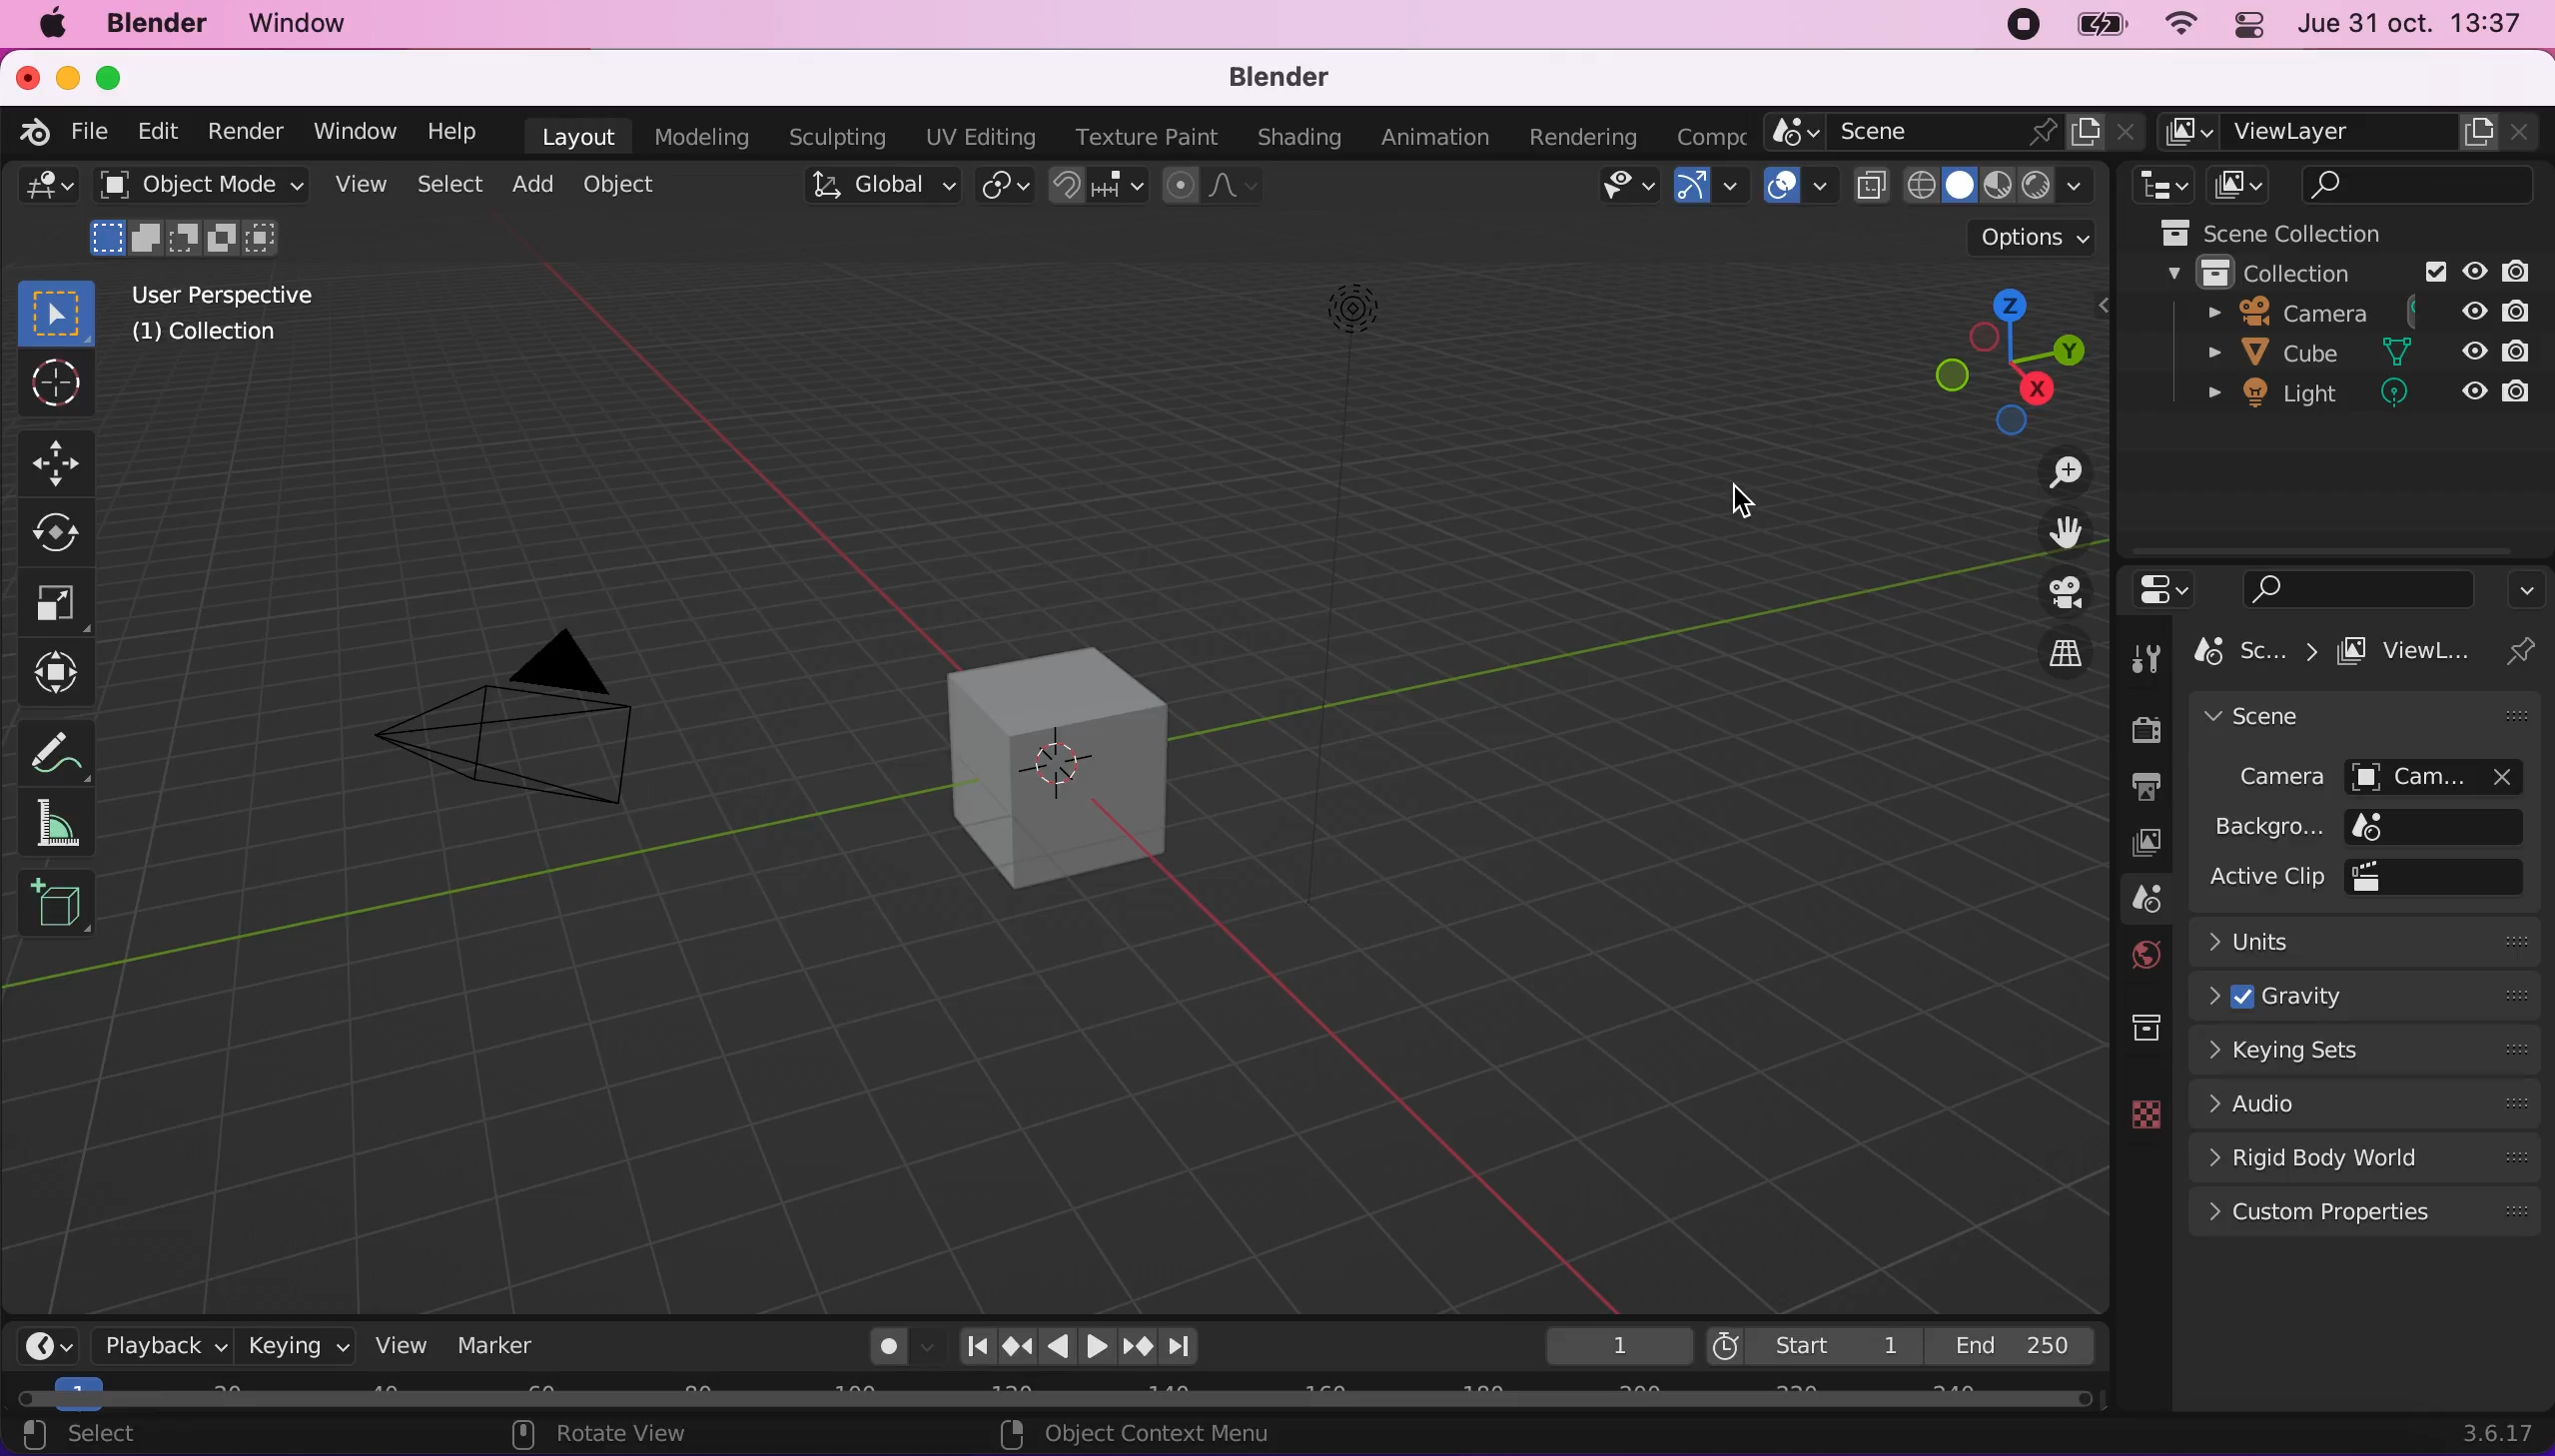  Describe the element at coordinates (160, 1346) in the screenshot. I see `playback` at that location.